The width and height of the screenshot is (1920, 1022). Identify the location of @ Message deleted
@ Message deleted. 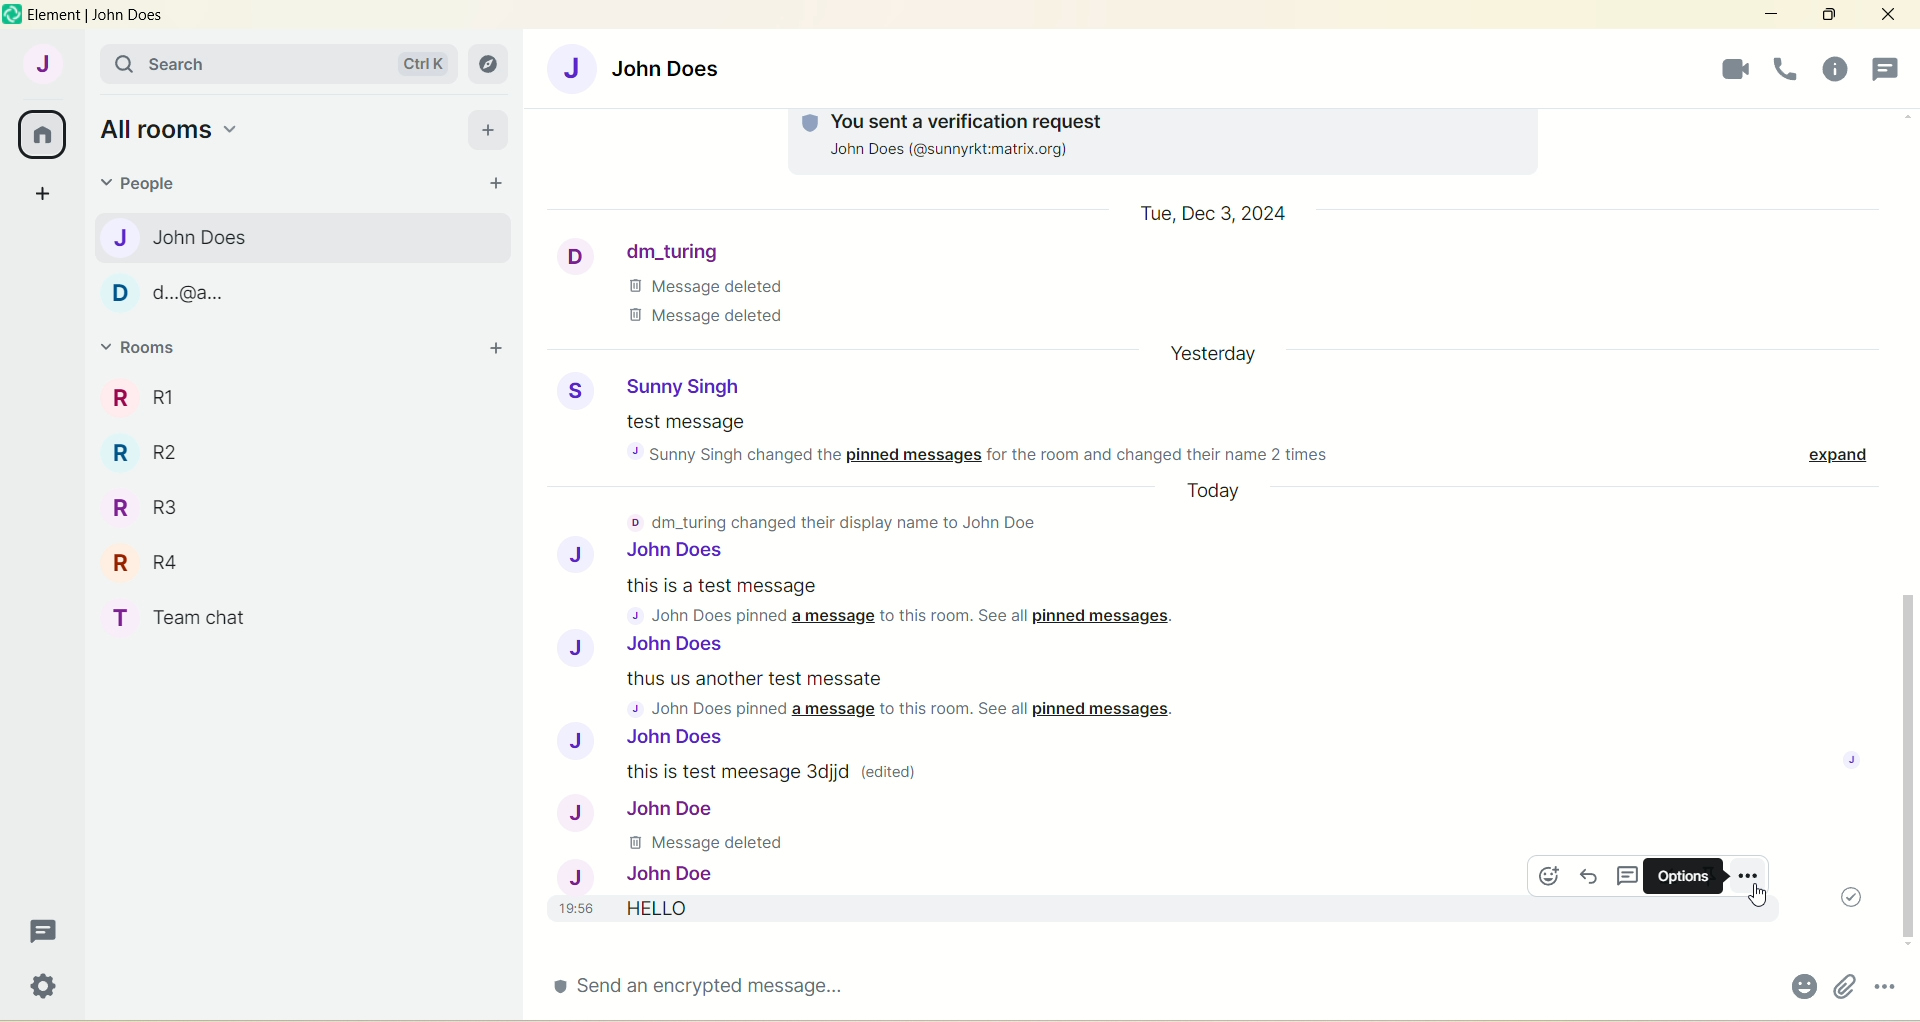
(708, 307).